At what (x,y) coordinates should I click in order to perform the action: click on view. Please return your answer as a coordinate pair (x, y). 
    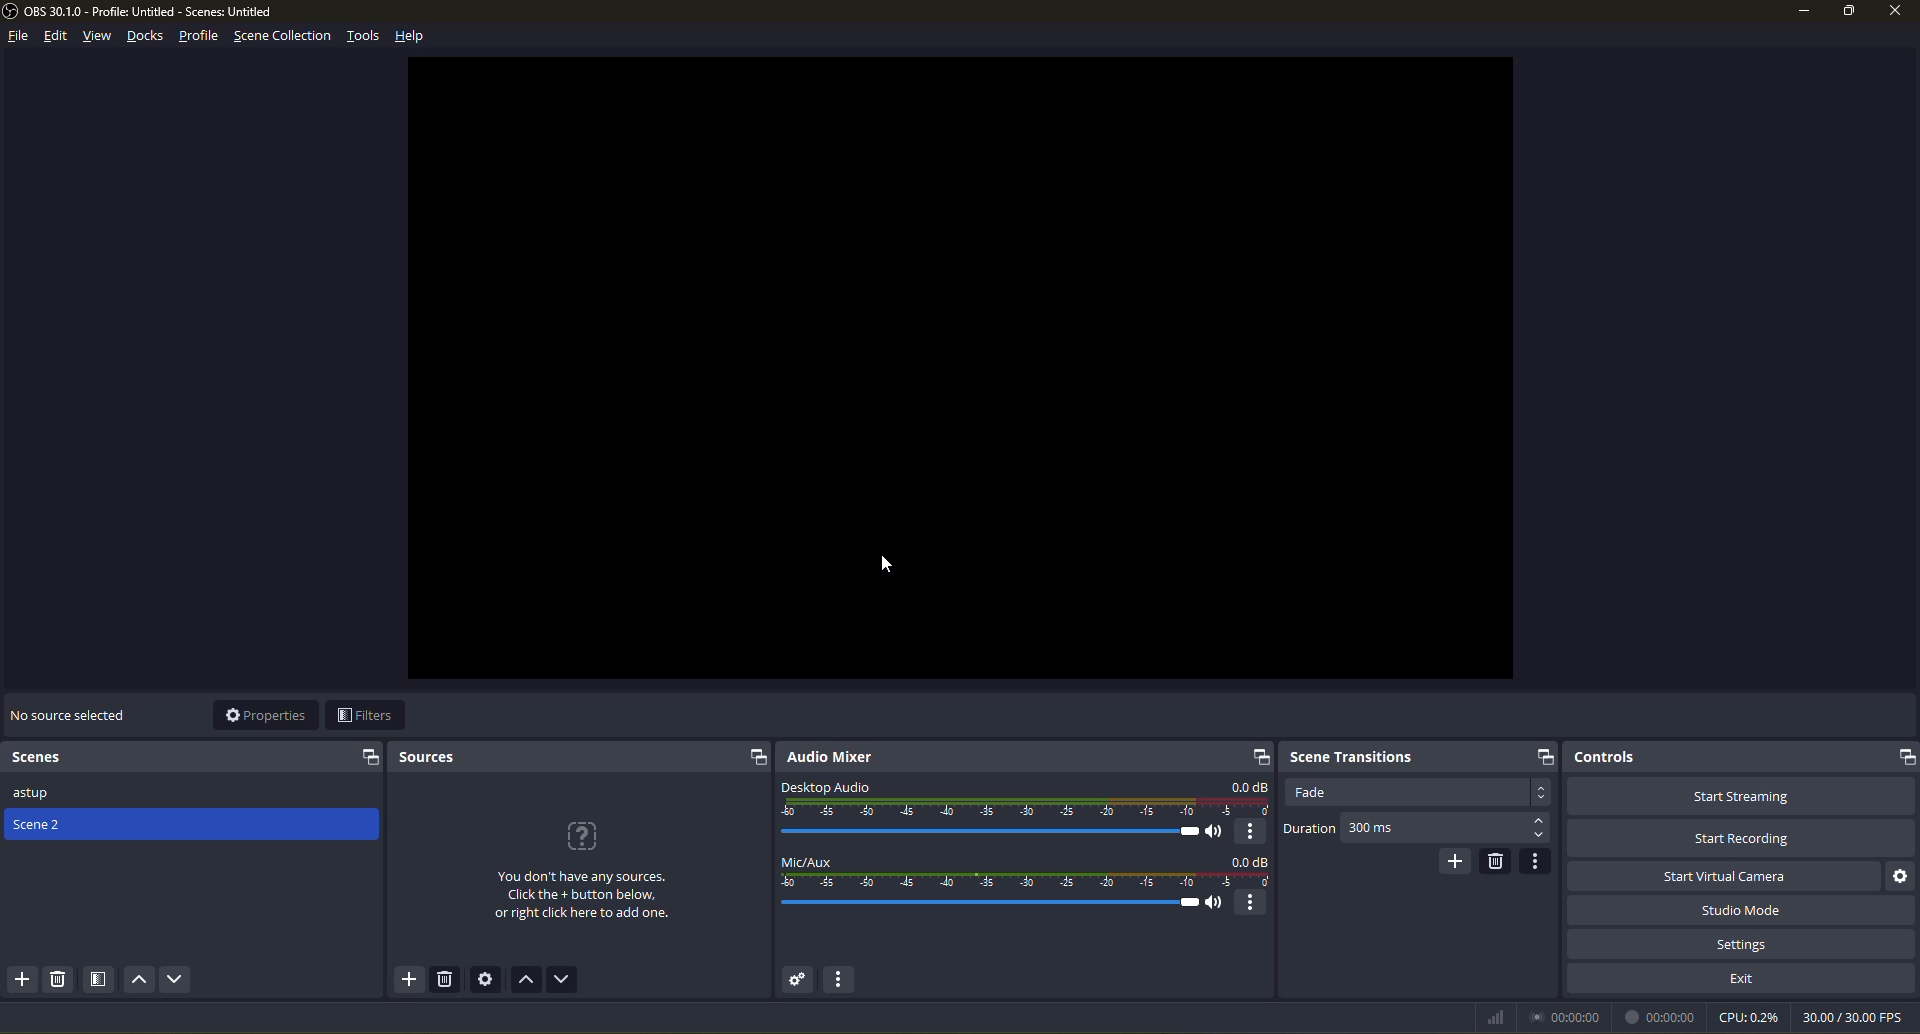
    Looking at the image, I should click on (98, 35).